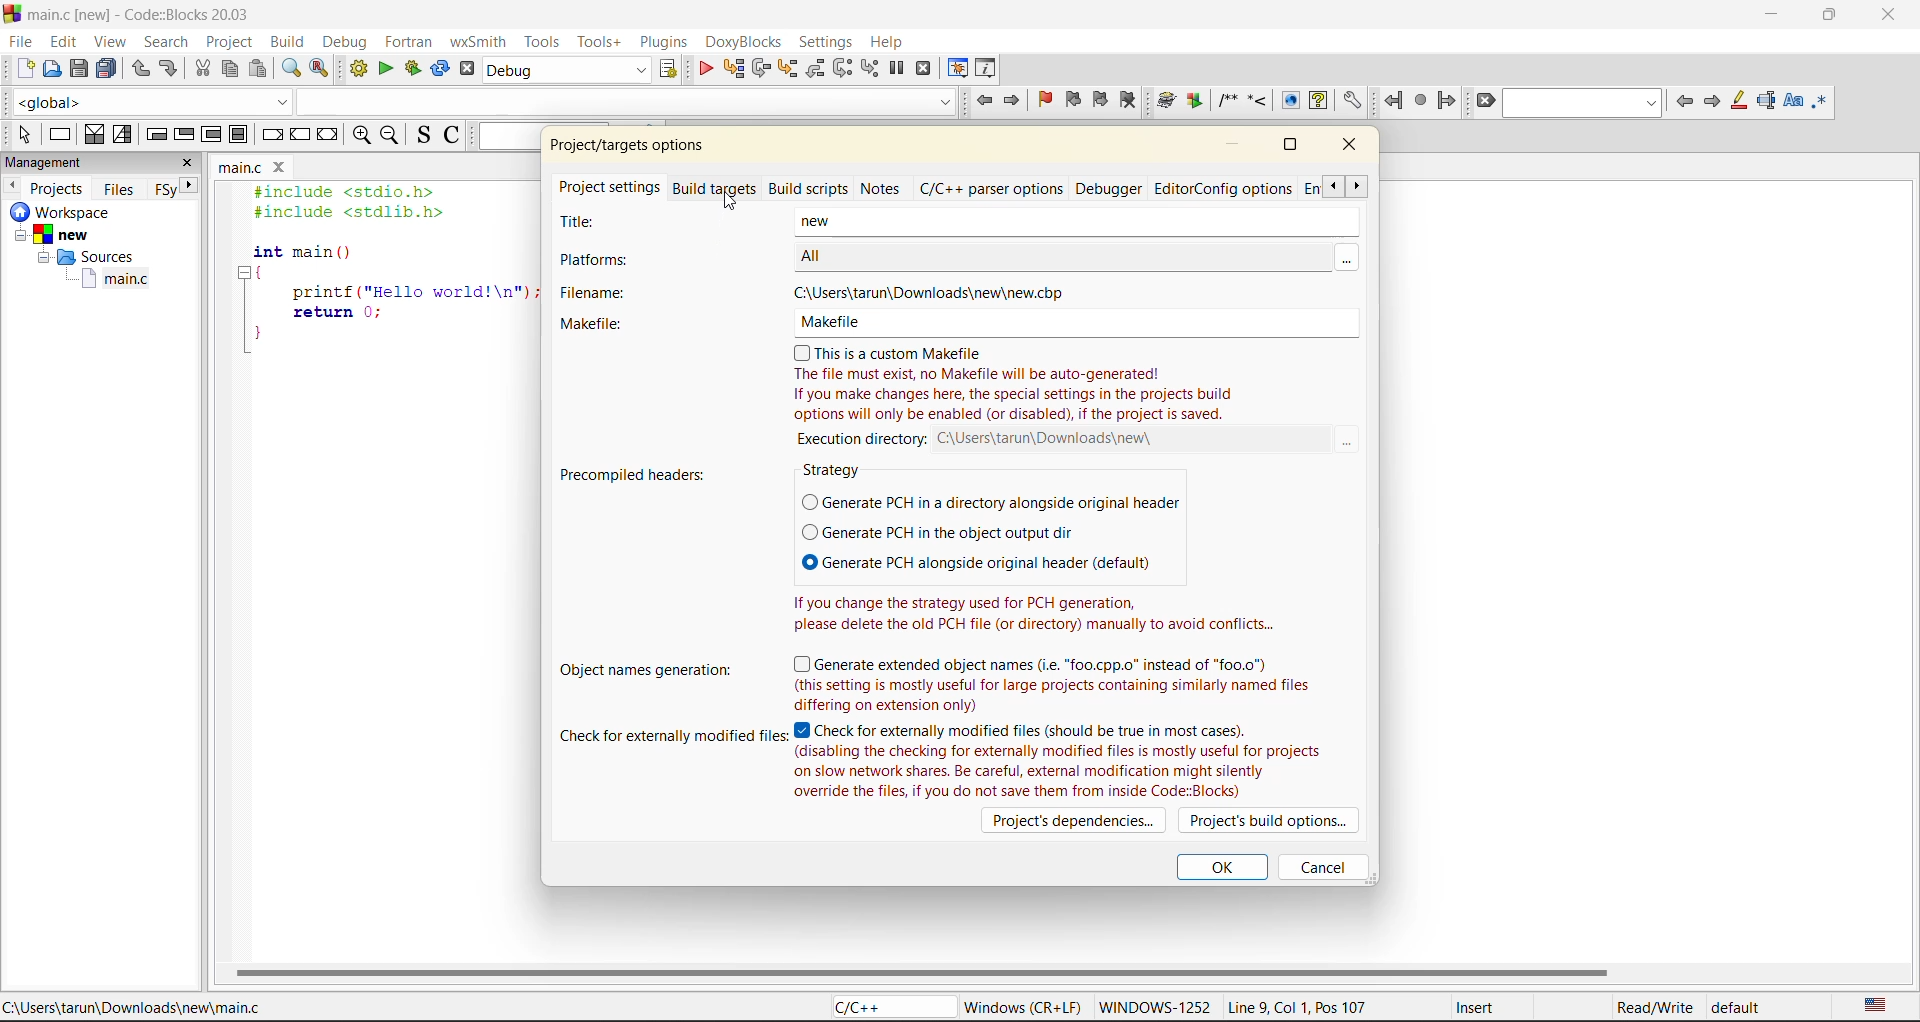 This screenshot has height=1022, width=1920. I want to click on execution directory, so click(1020, 439).